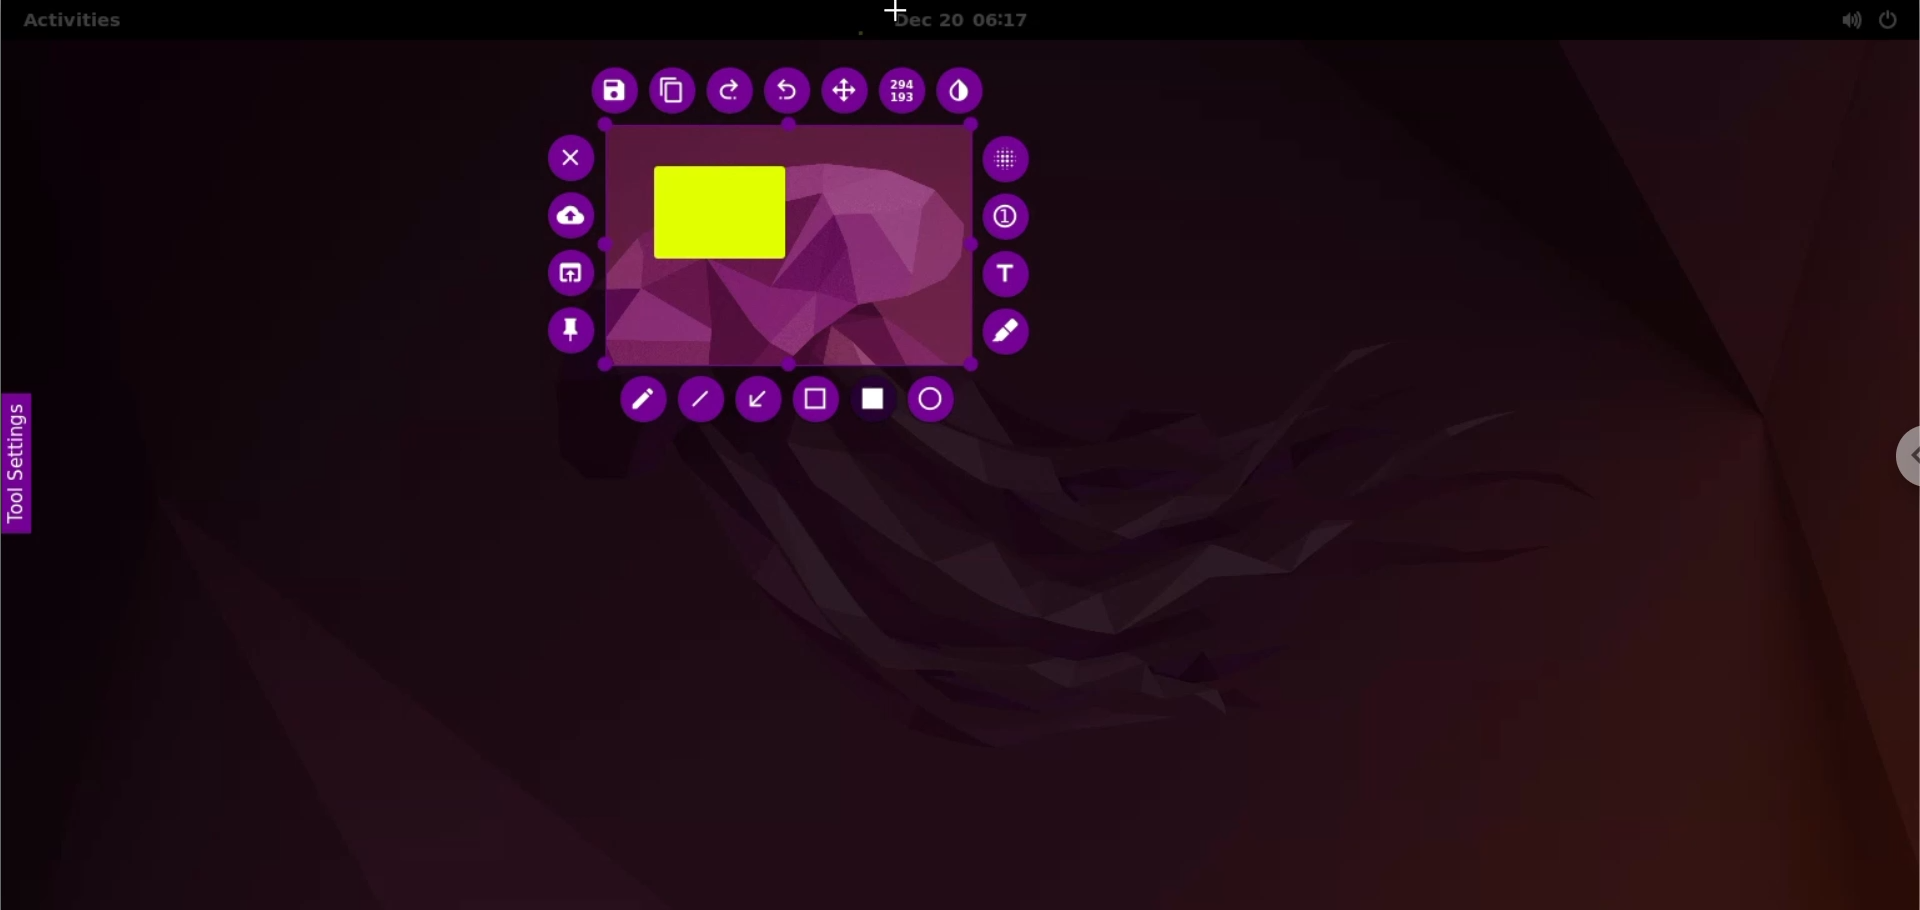 The image size is (1920, 910). I want to click on inverter tool, so click(964, 91).